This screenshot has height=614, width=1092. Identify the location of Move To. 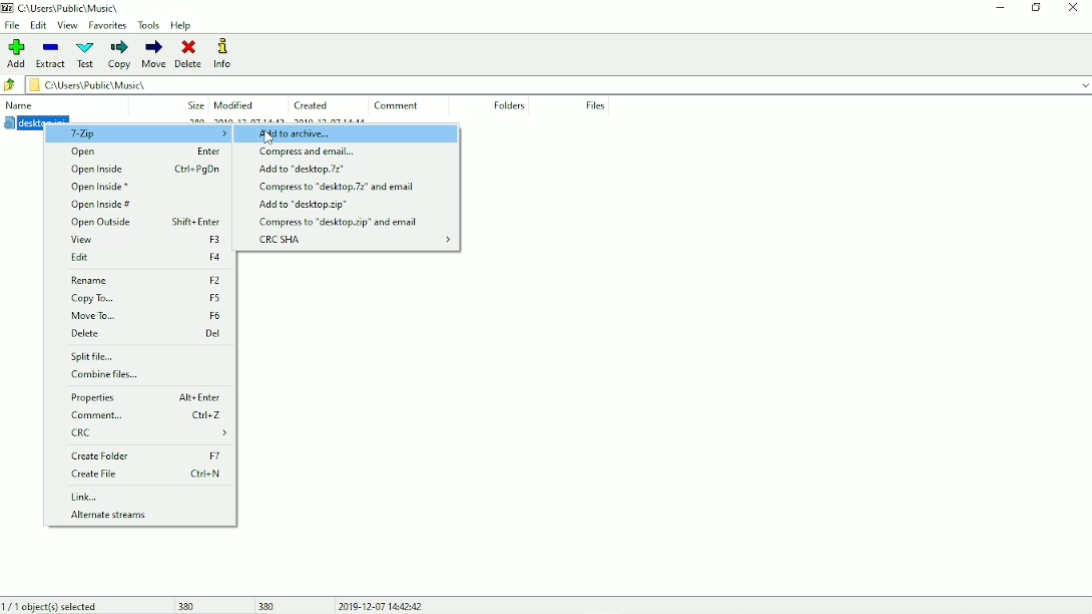
(146, 316).